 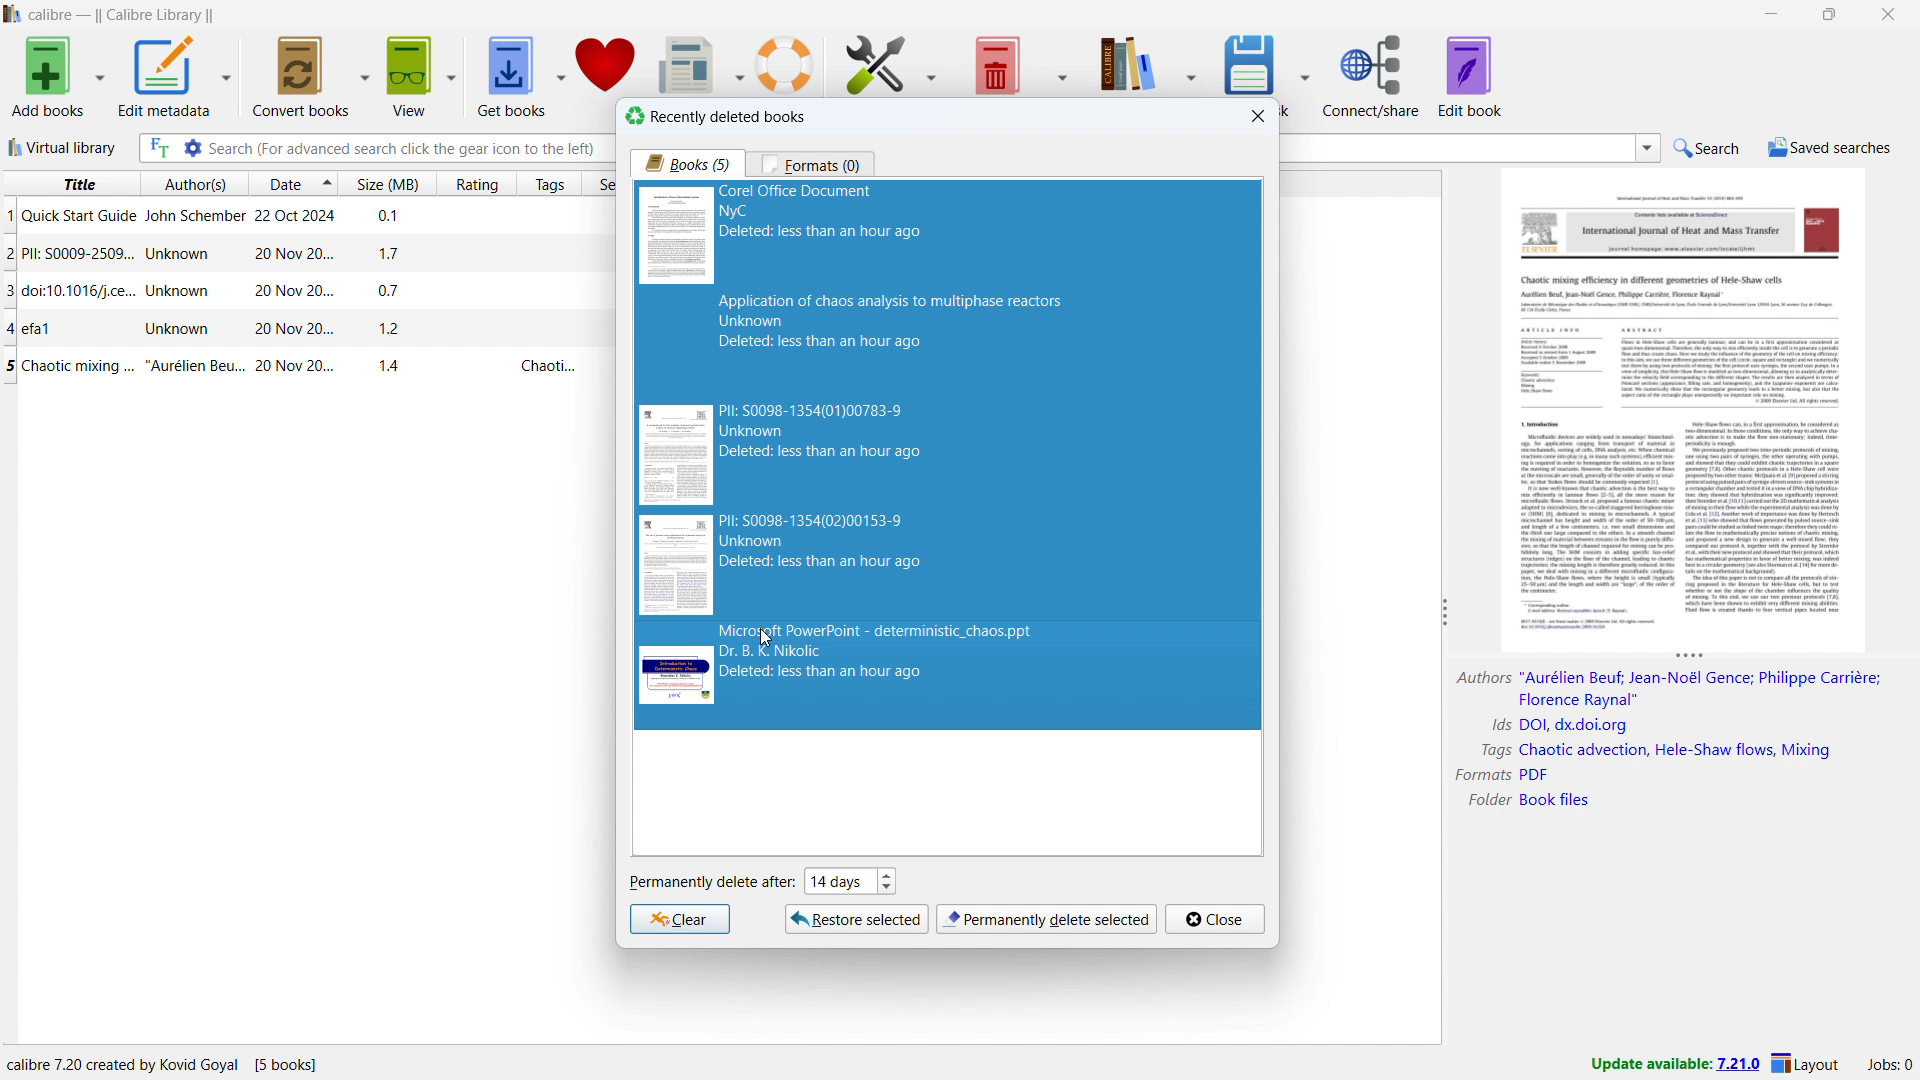 I want to click on resize, so click(x=1690, y=657).